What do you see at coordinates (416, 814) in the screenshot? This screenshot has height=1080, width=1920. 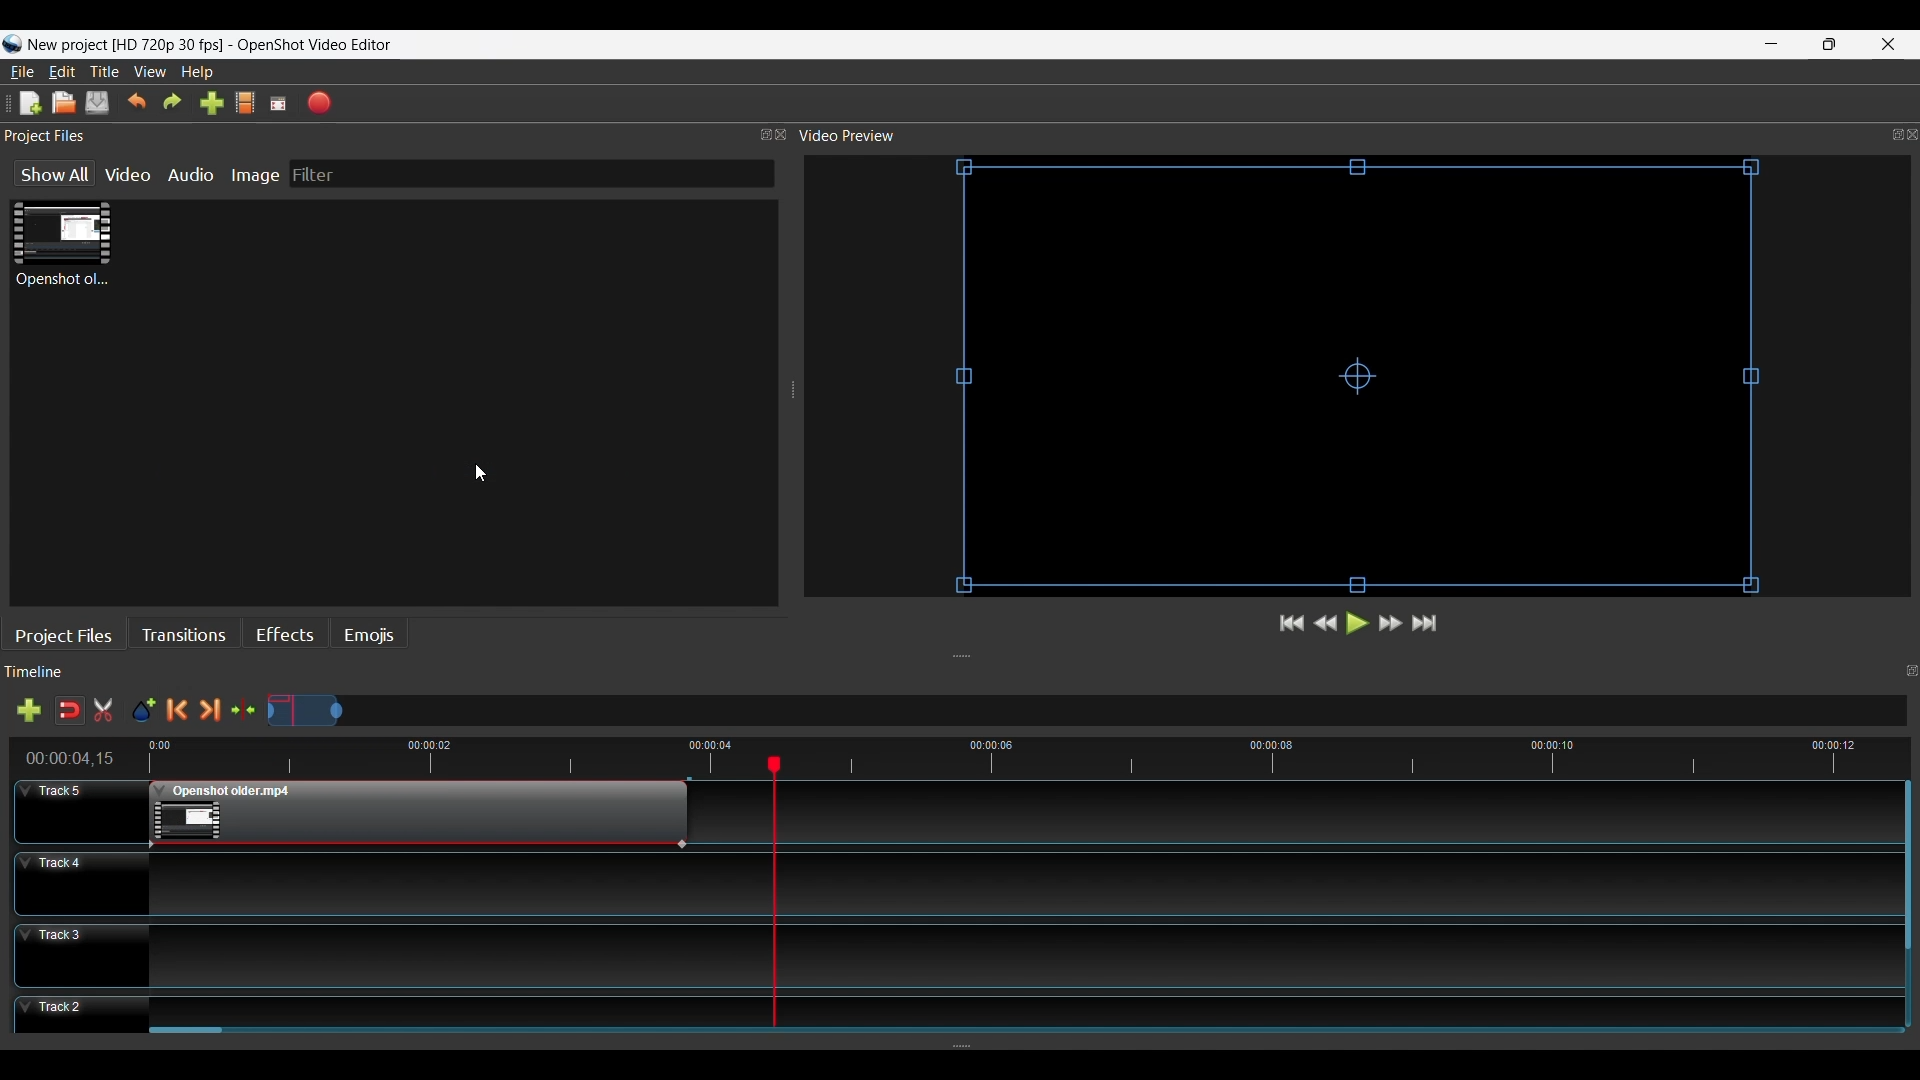 I see `Clip at track Panel` at bounding box center [416, 814].